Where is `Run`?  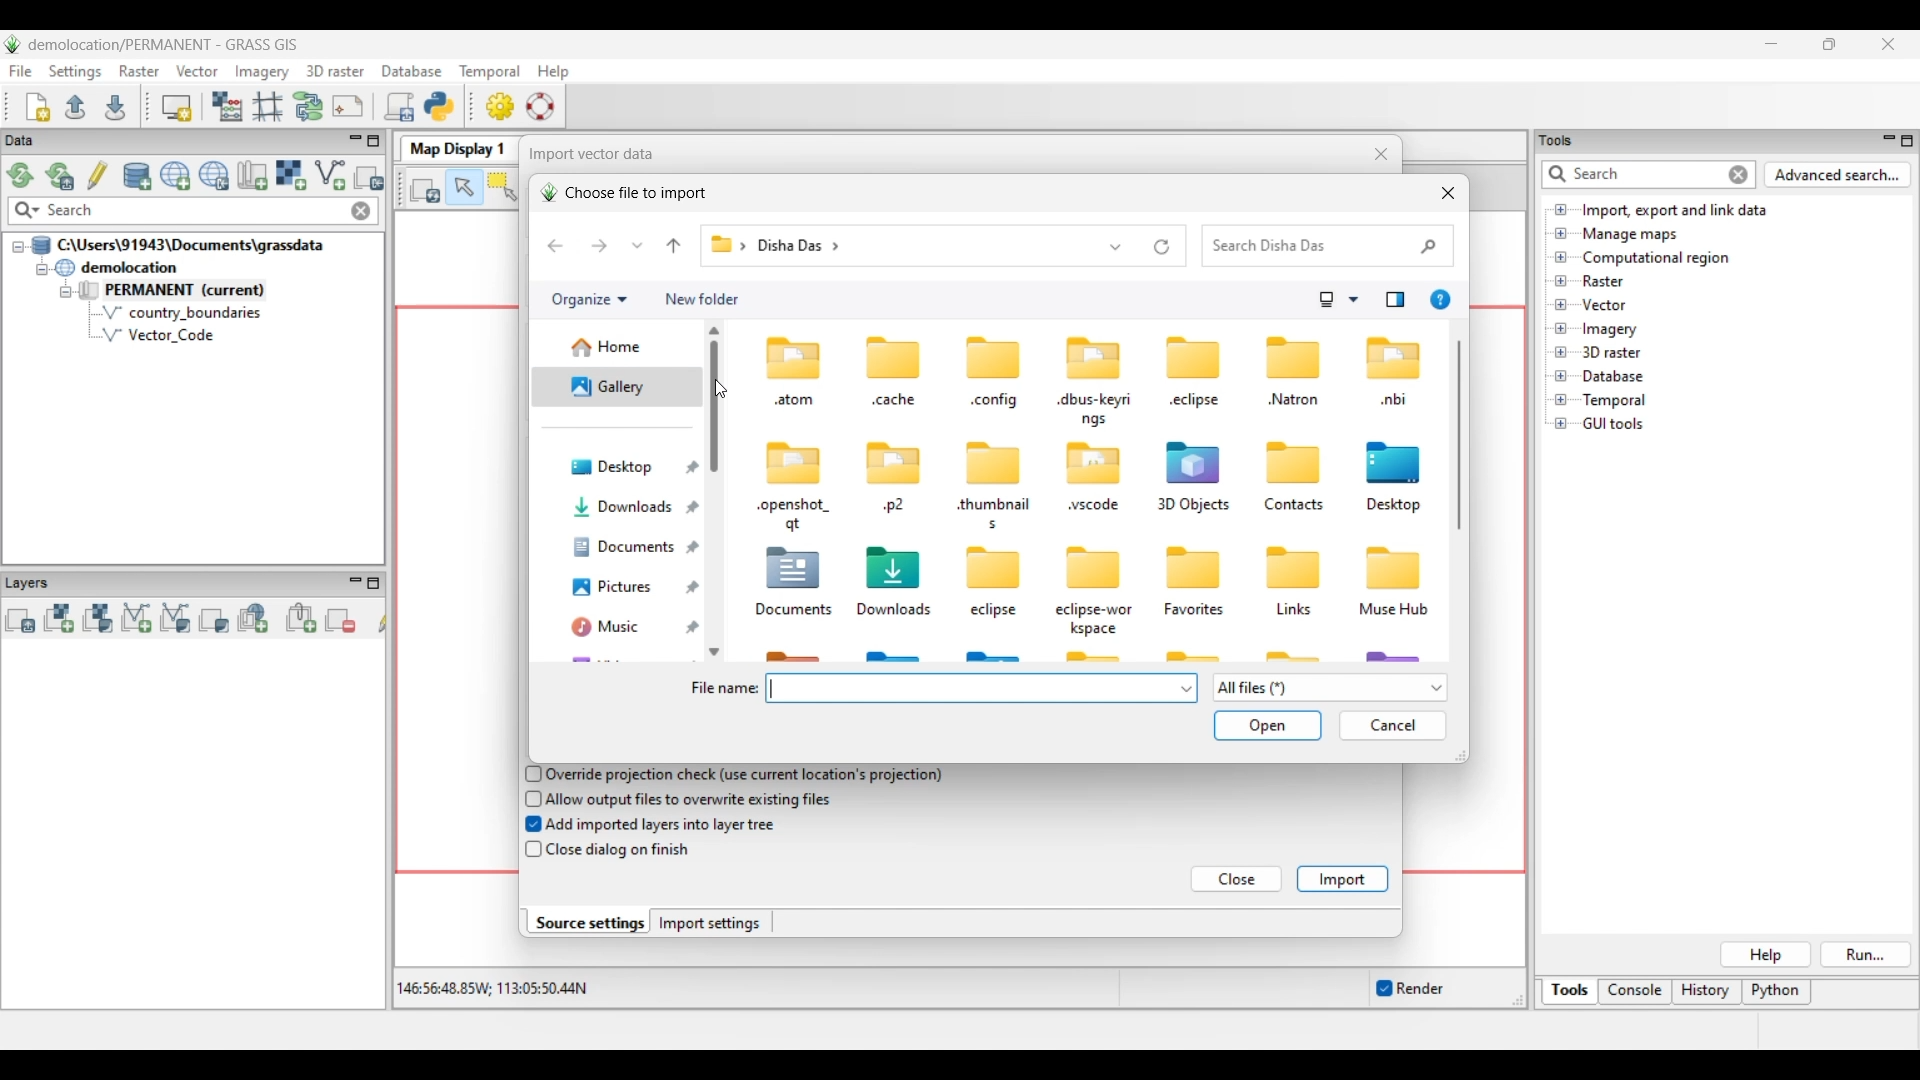
Run is located at coordinates (1867, 955).